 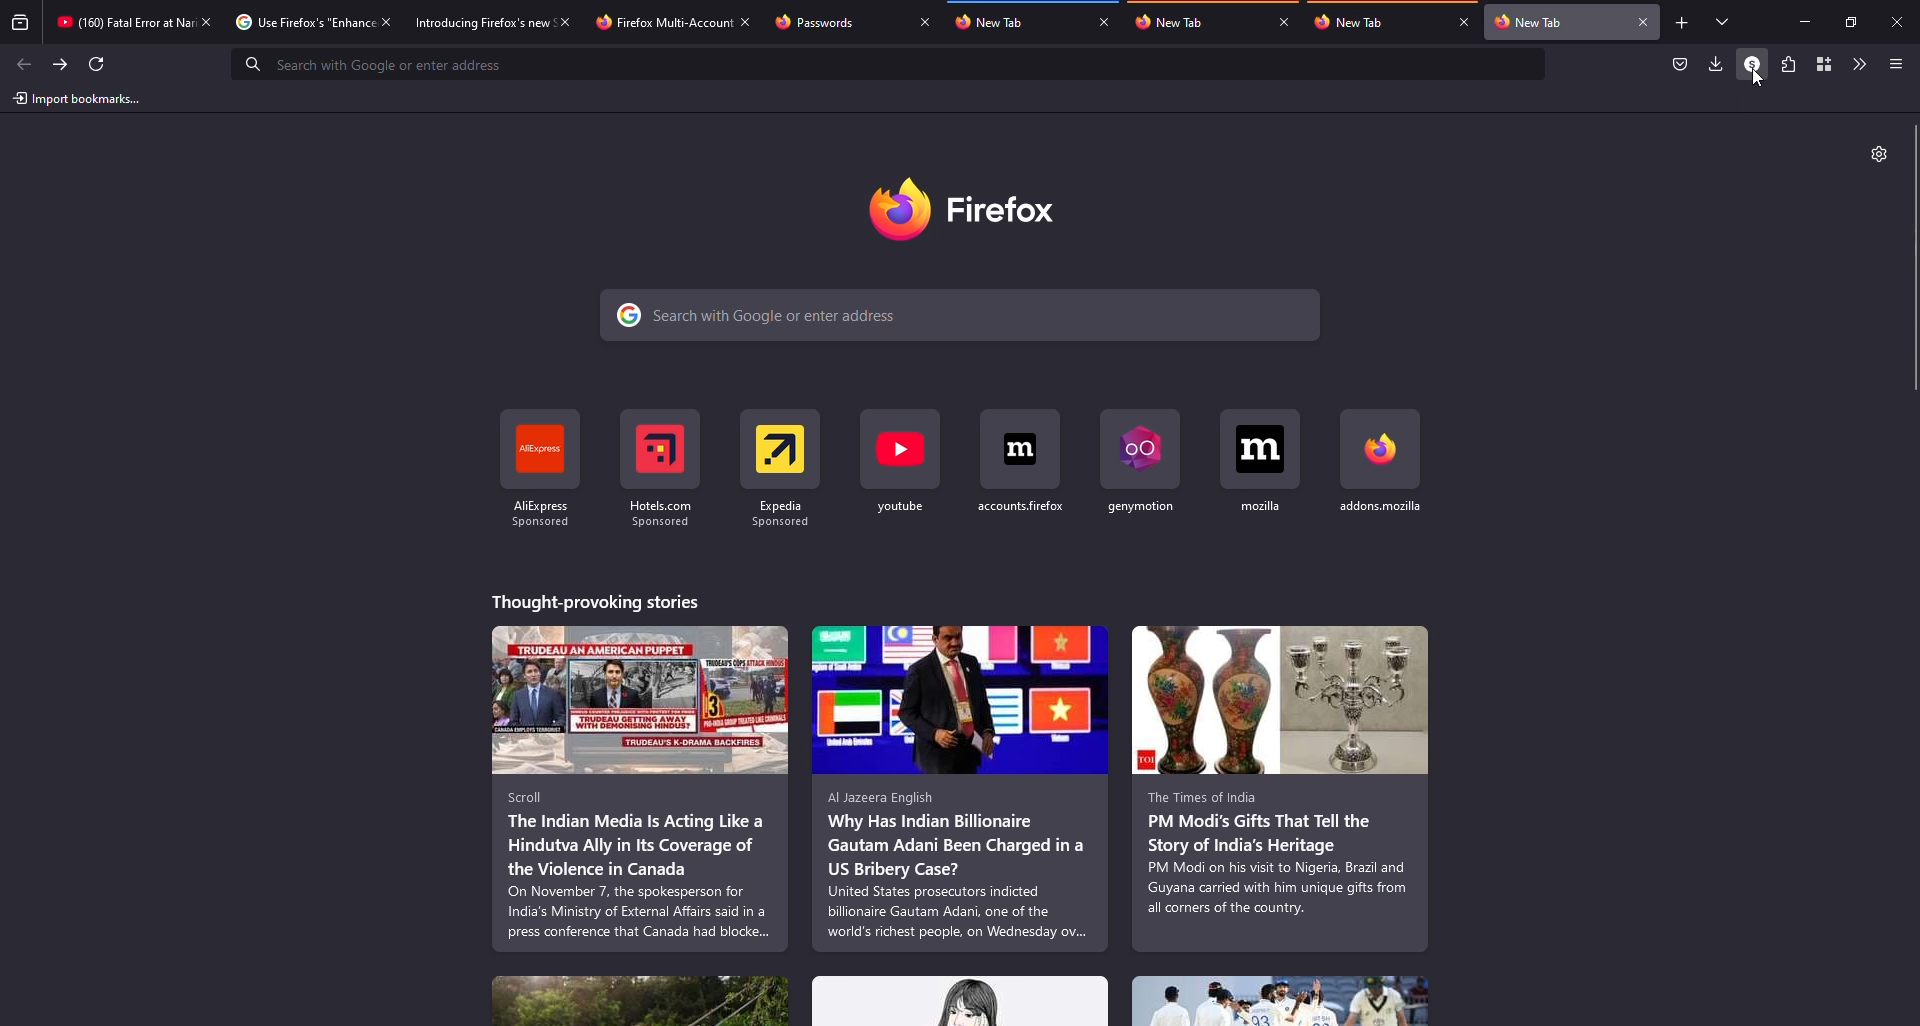 What do you see at coordinates (902, 460) in the screenshot?
I see `shortcut` at bounding box center [902, 460].